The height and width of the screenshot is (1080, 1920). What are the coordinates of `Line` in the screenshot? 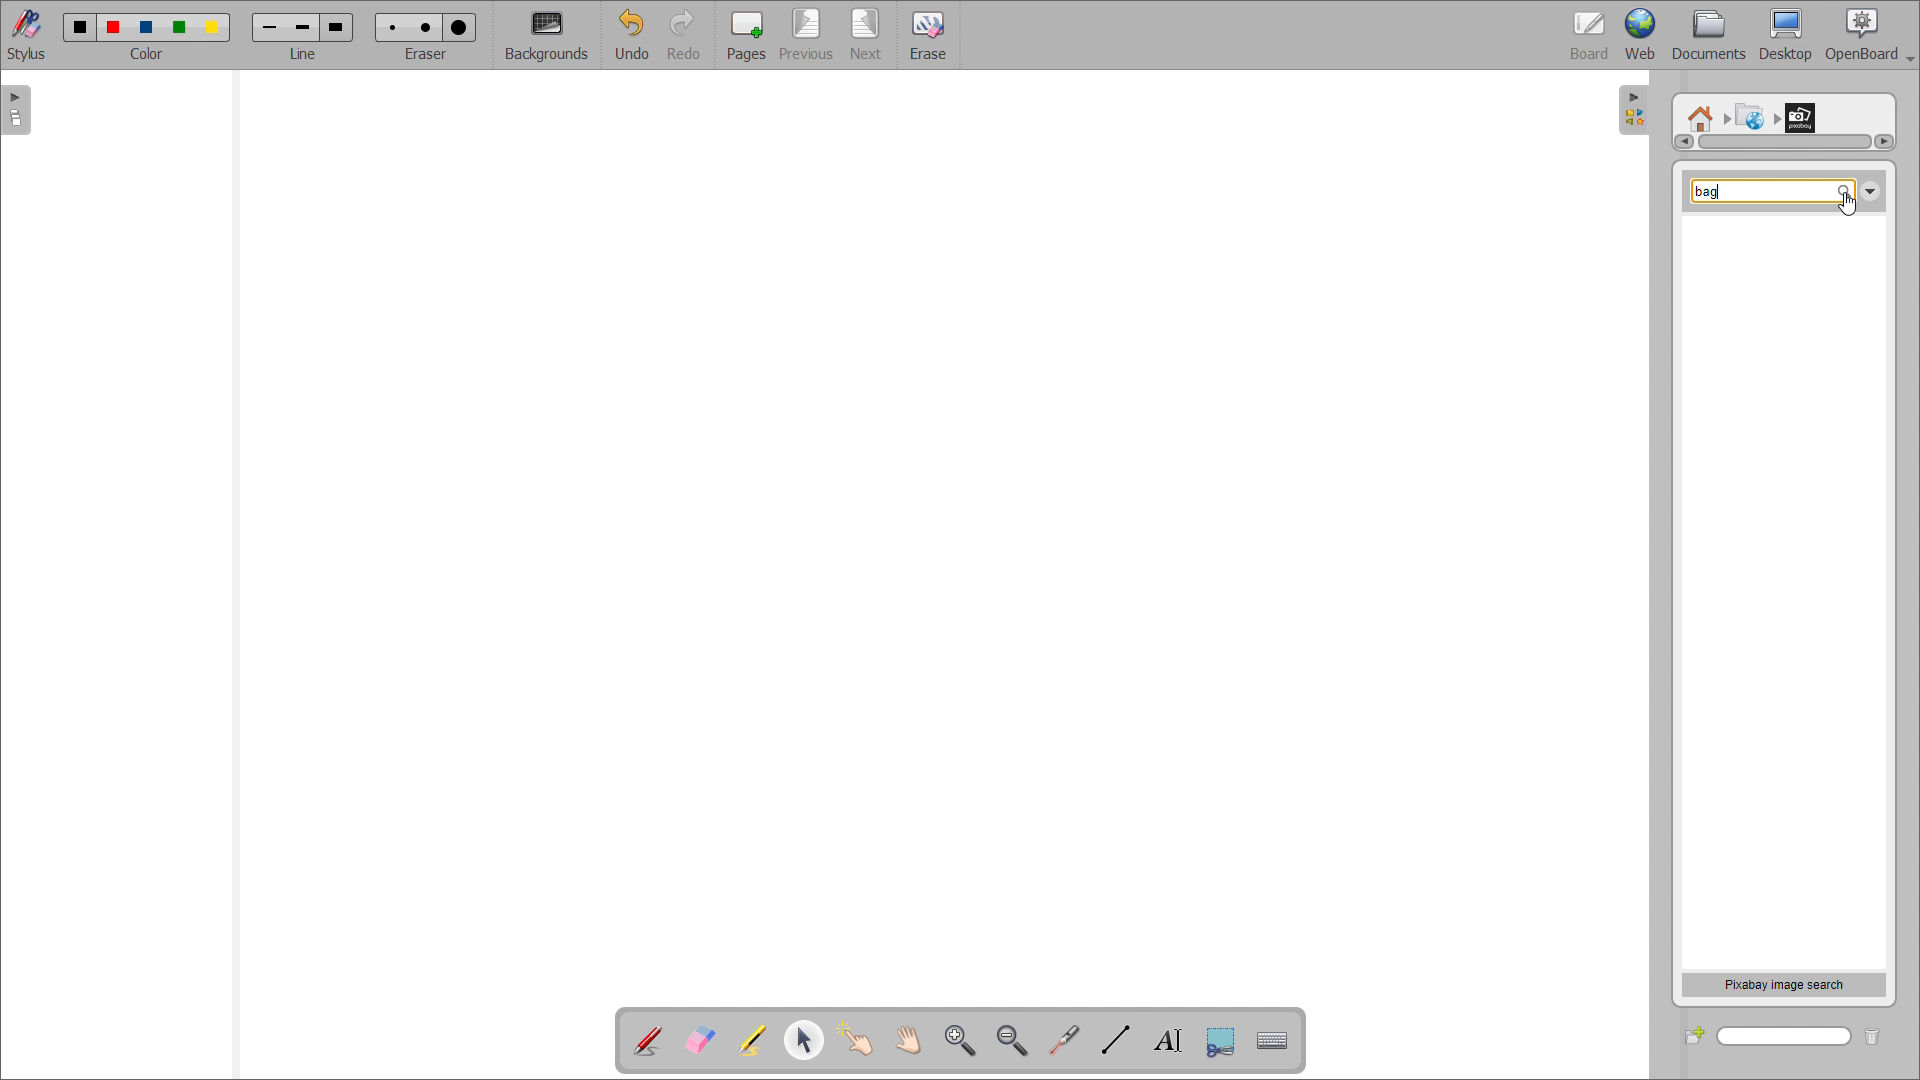 It's located at (304, 54).